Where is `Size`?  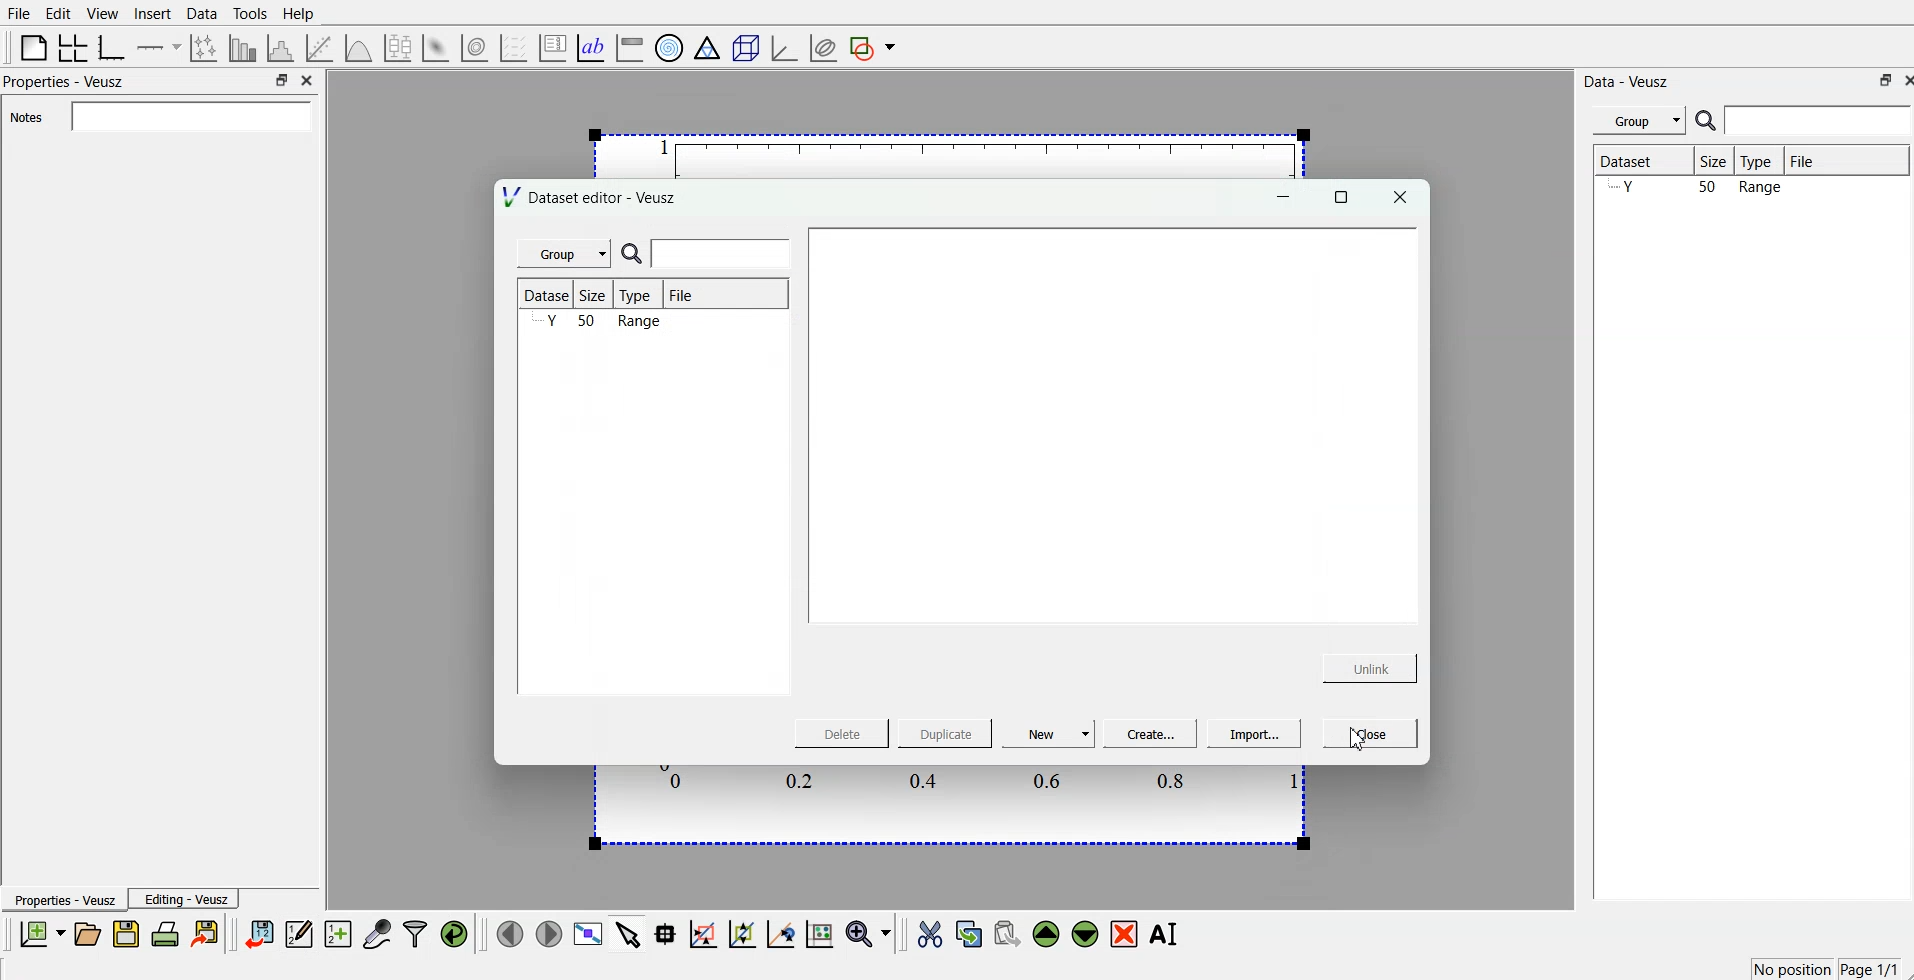
Size is located at coordinates (598, 294).